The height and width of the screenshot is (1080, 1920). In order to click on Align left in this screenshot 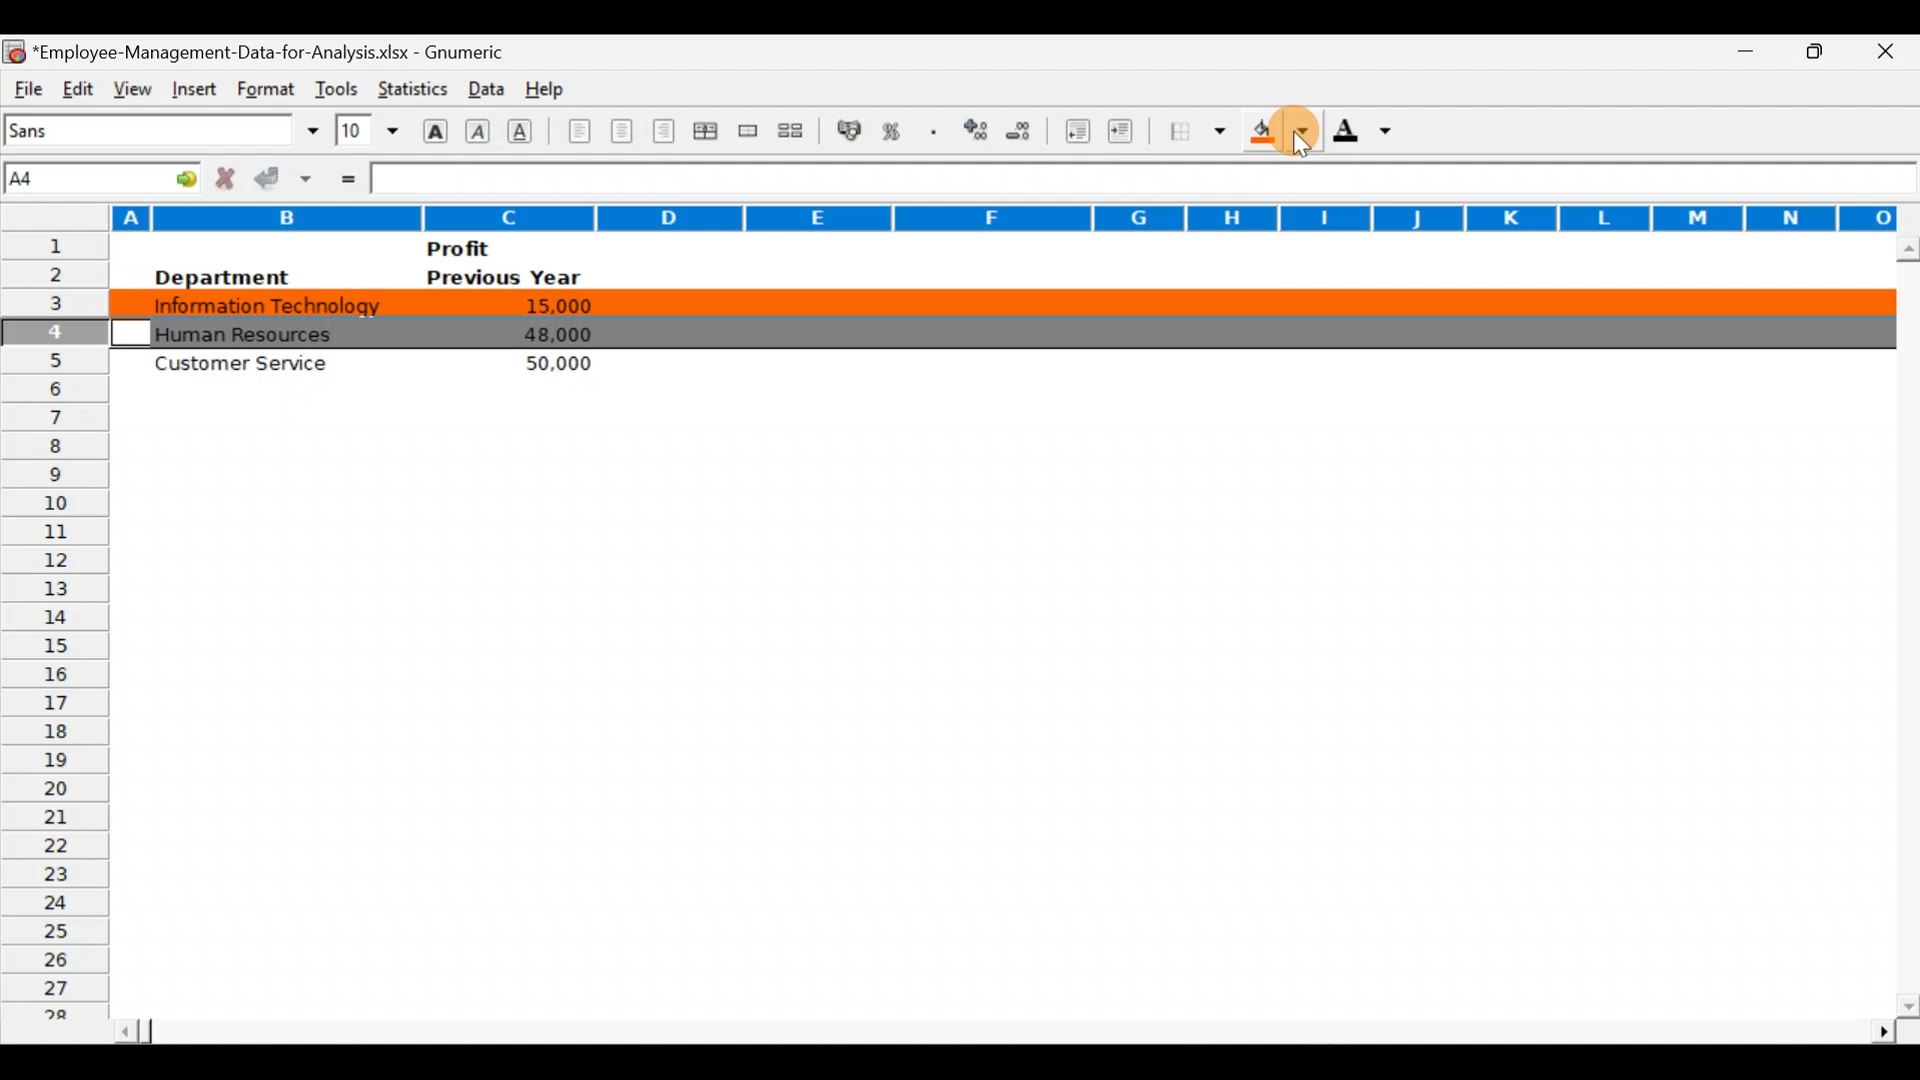, I will do `click(577, 130)`.